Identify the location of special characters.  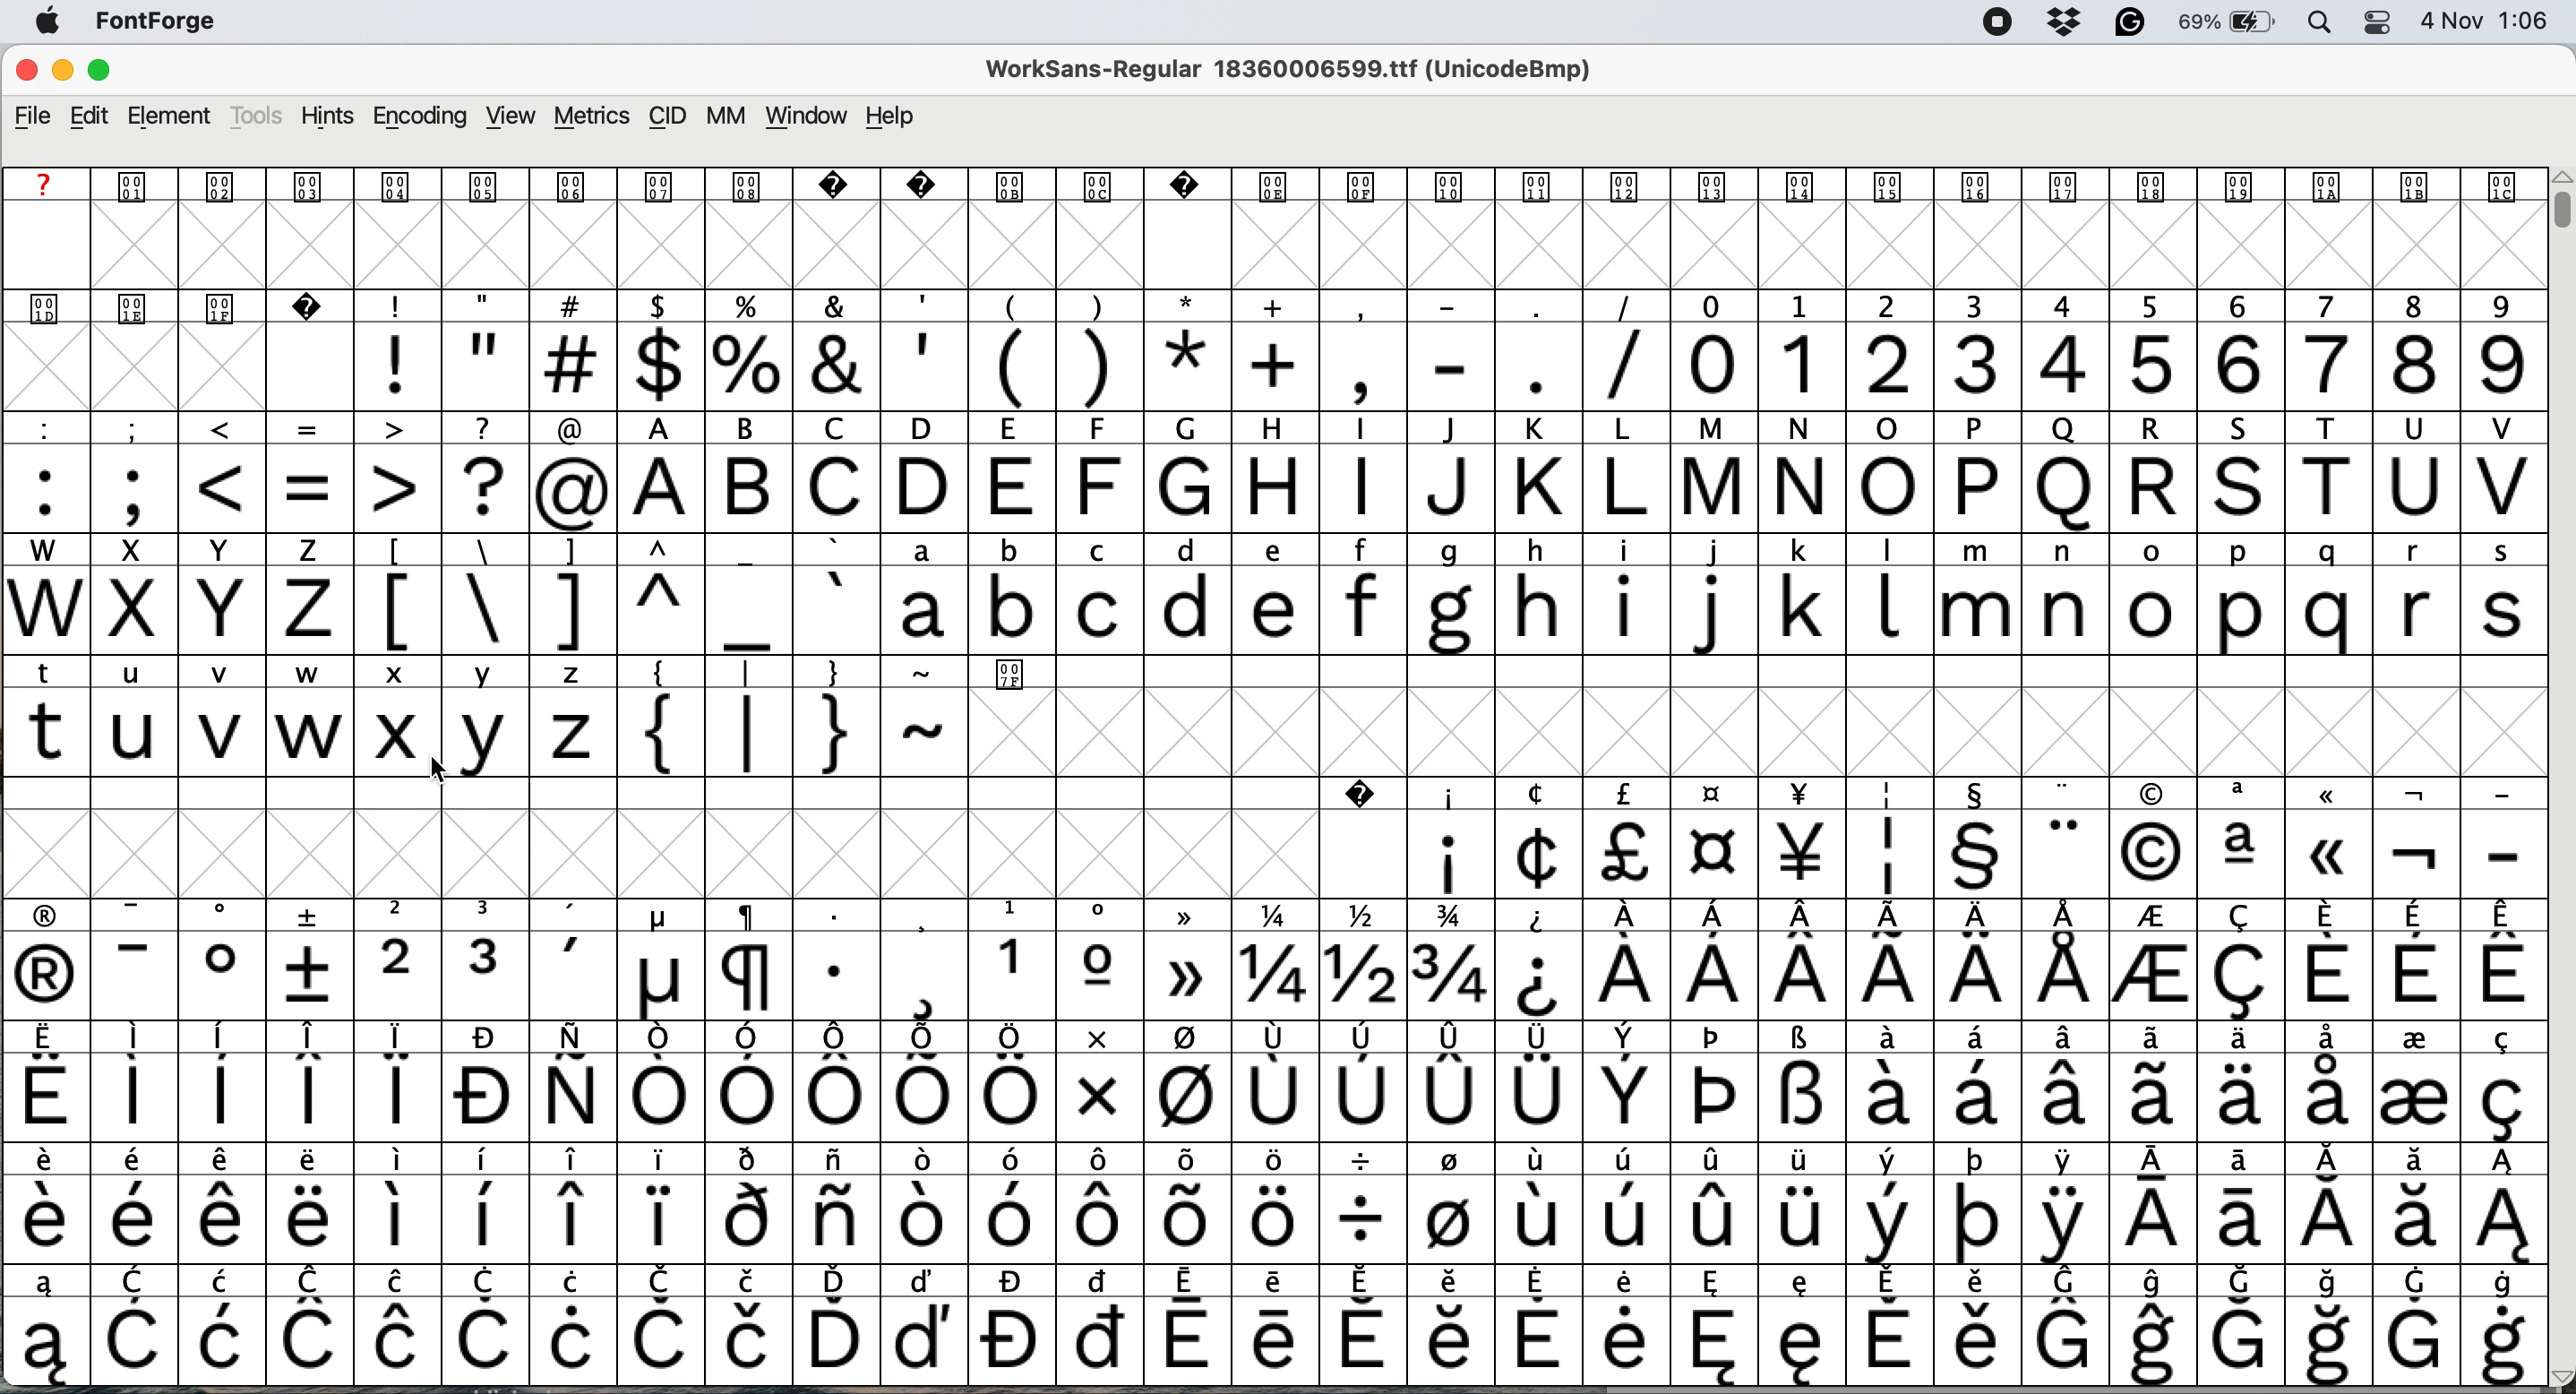
(799, 735).